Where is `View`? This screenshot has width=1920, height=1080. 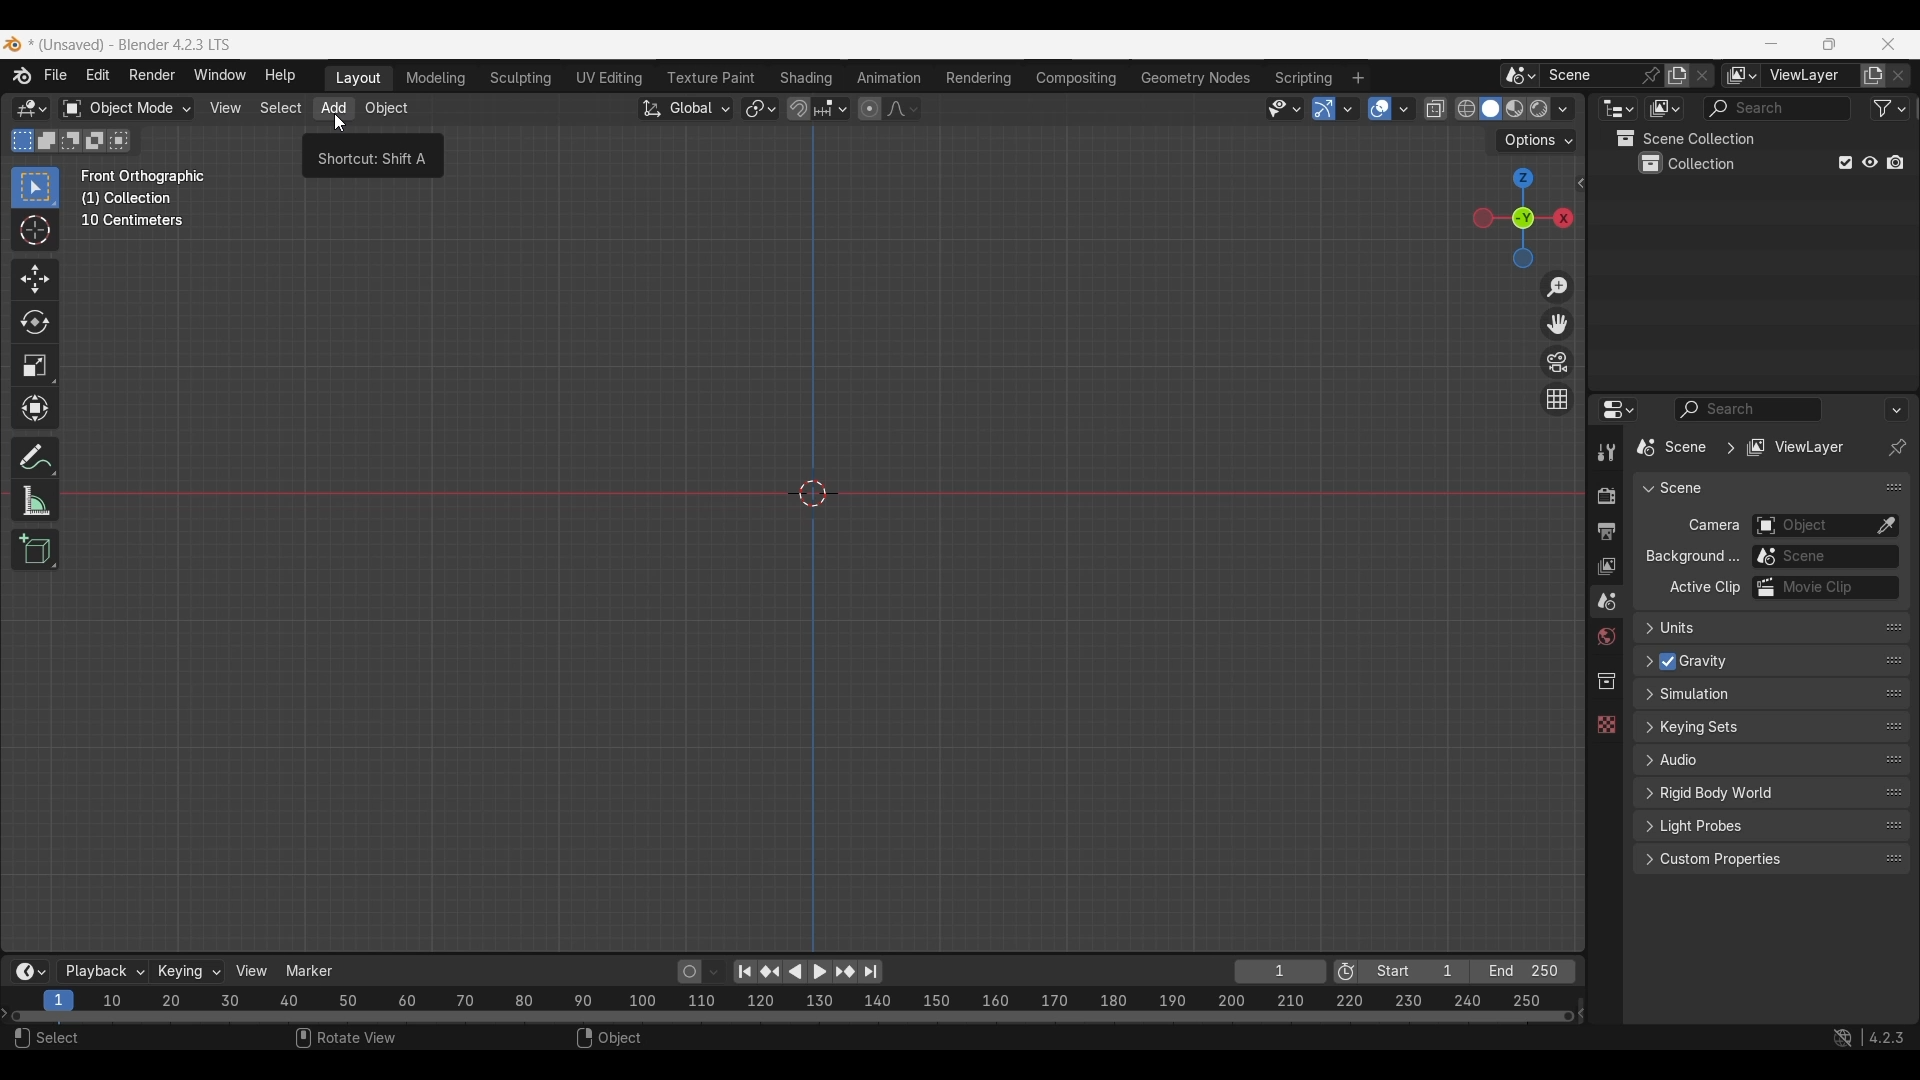 View is located at coordinates (252, 971).